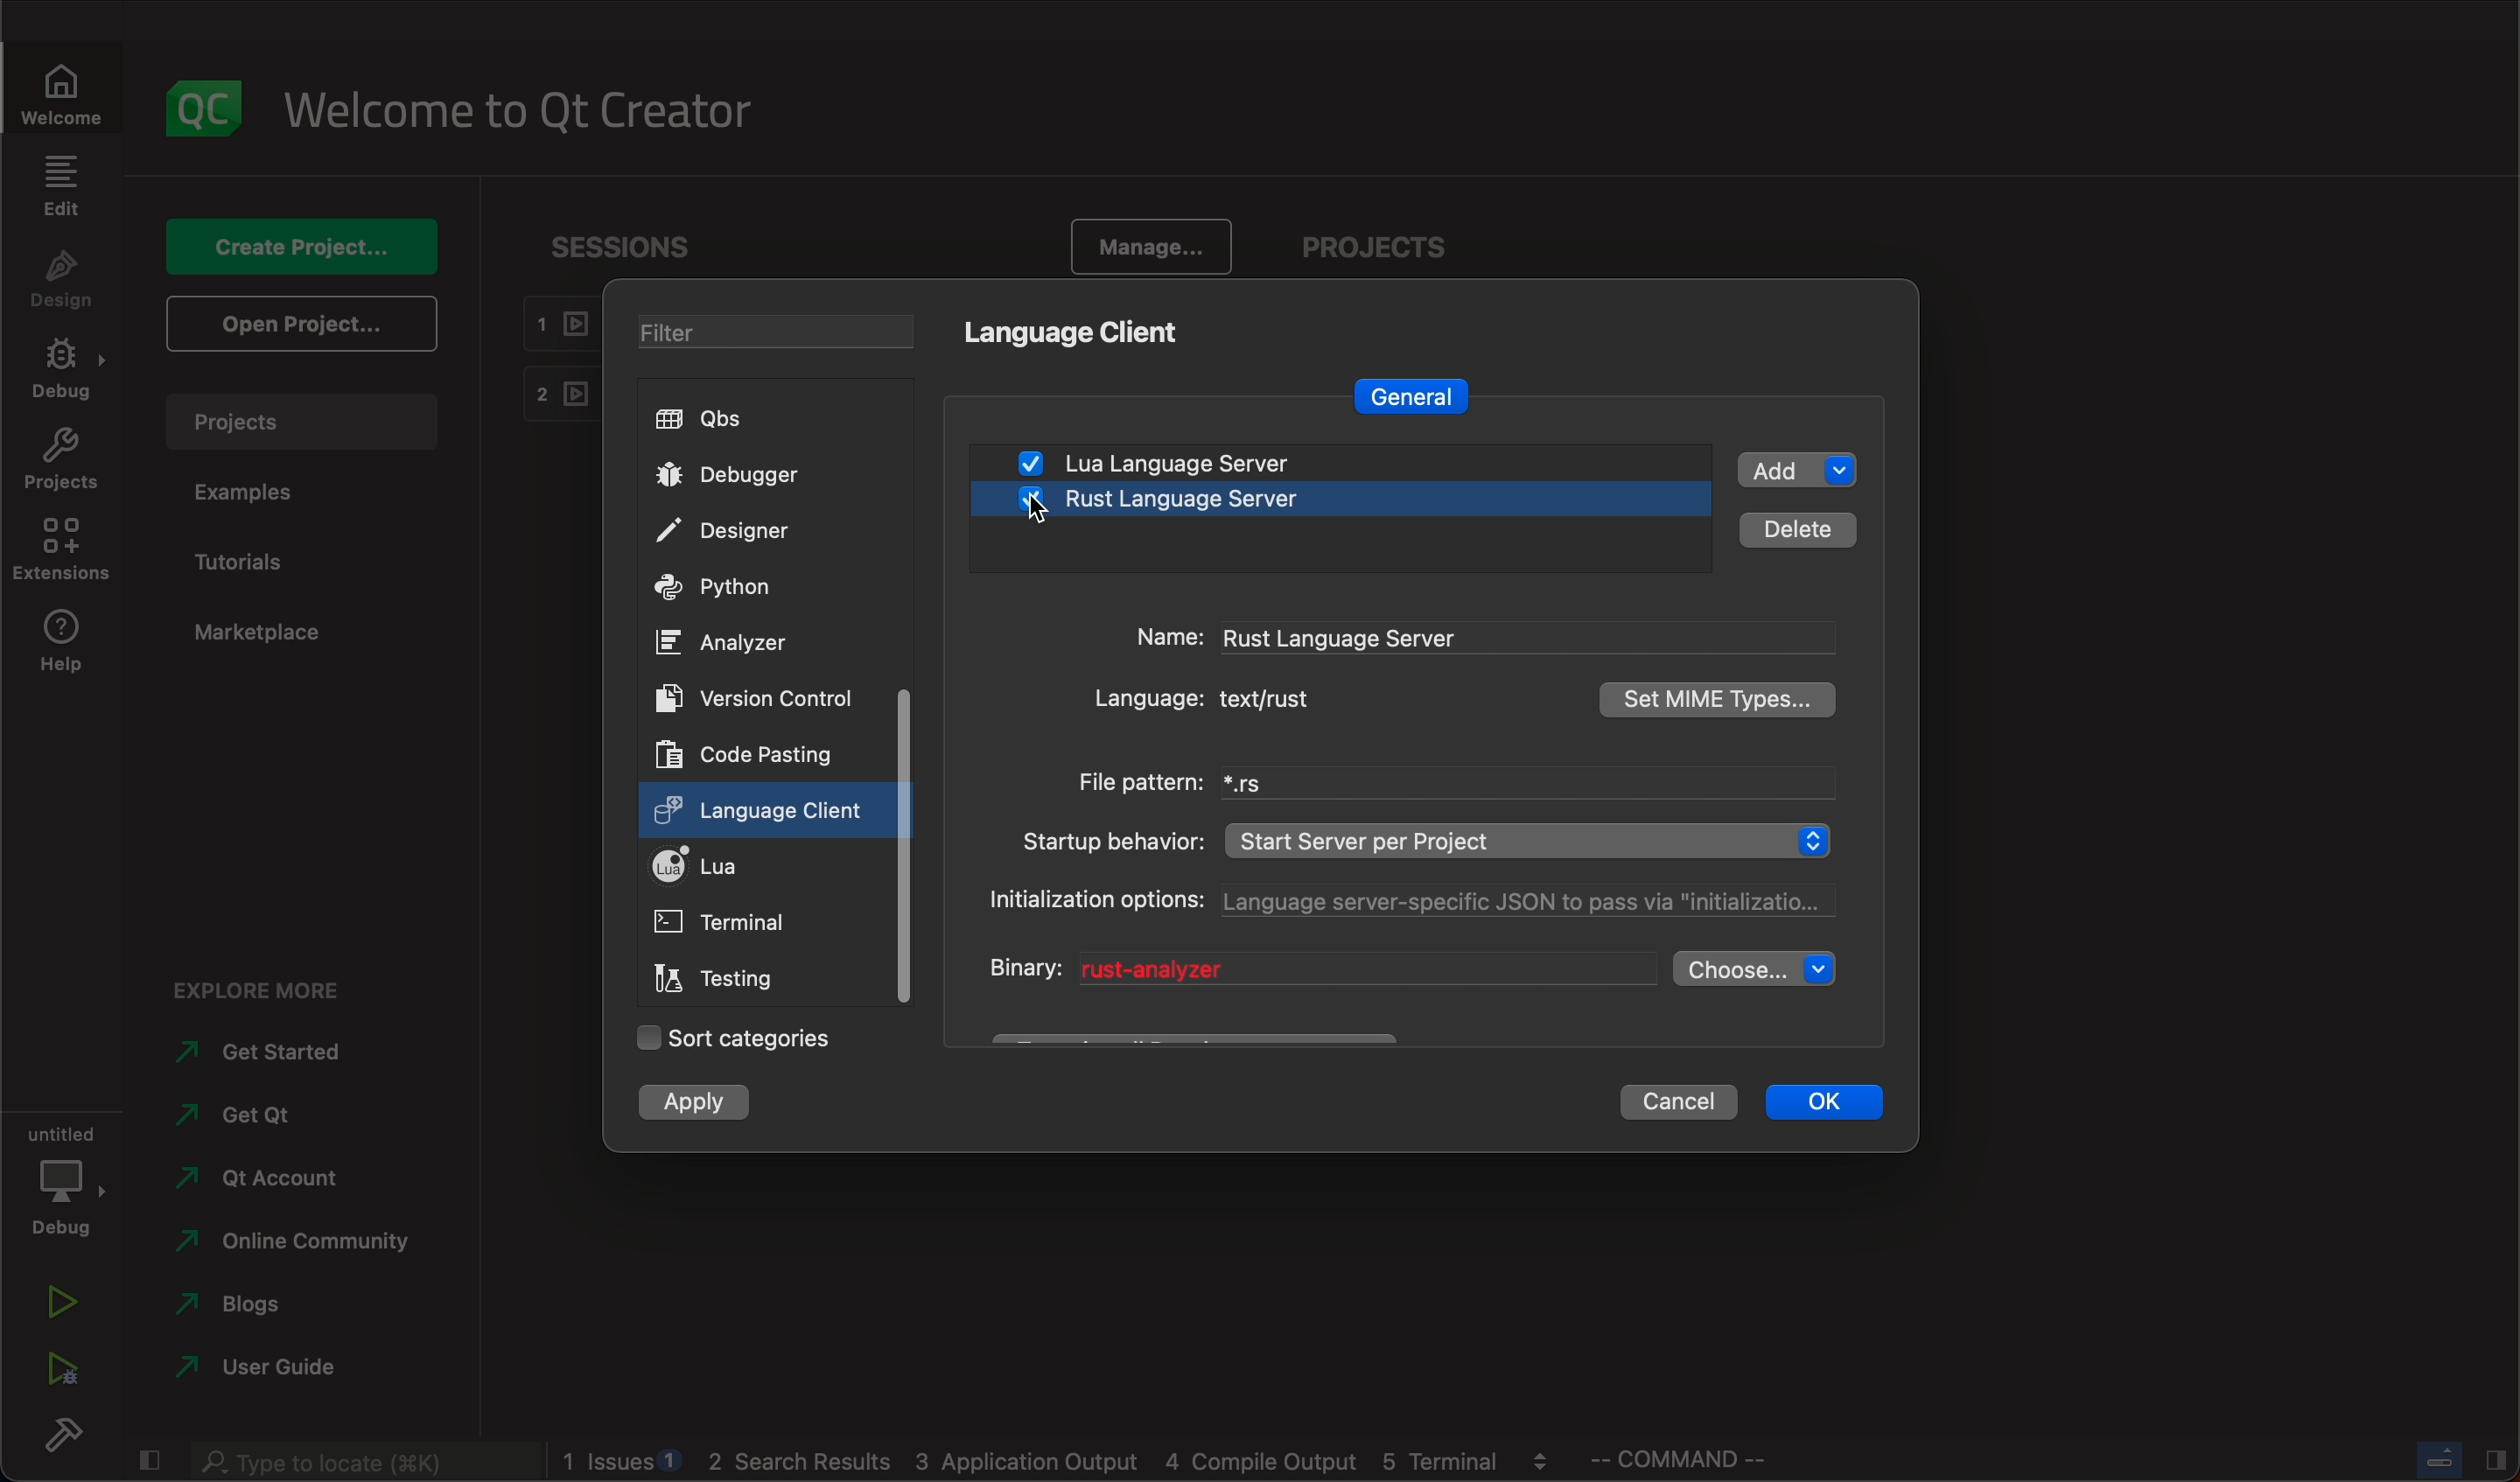 This screenshot has height=1482, width=2520. I want to click on community, so click(305, 1247).